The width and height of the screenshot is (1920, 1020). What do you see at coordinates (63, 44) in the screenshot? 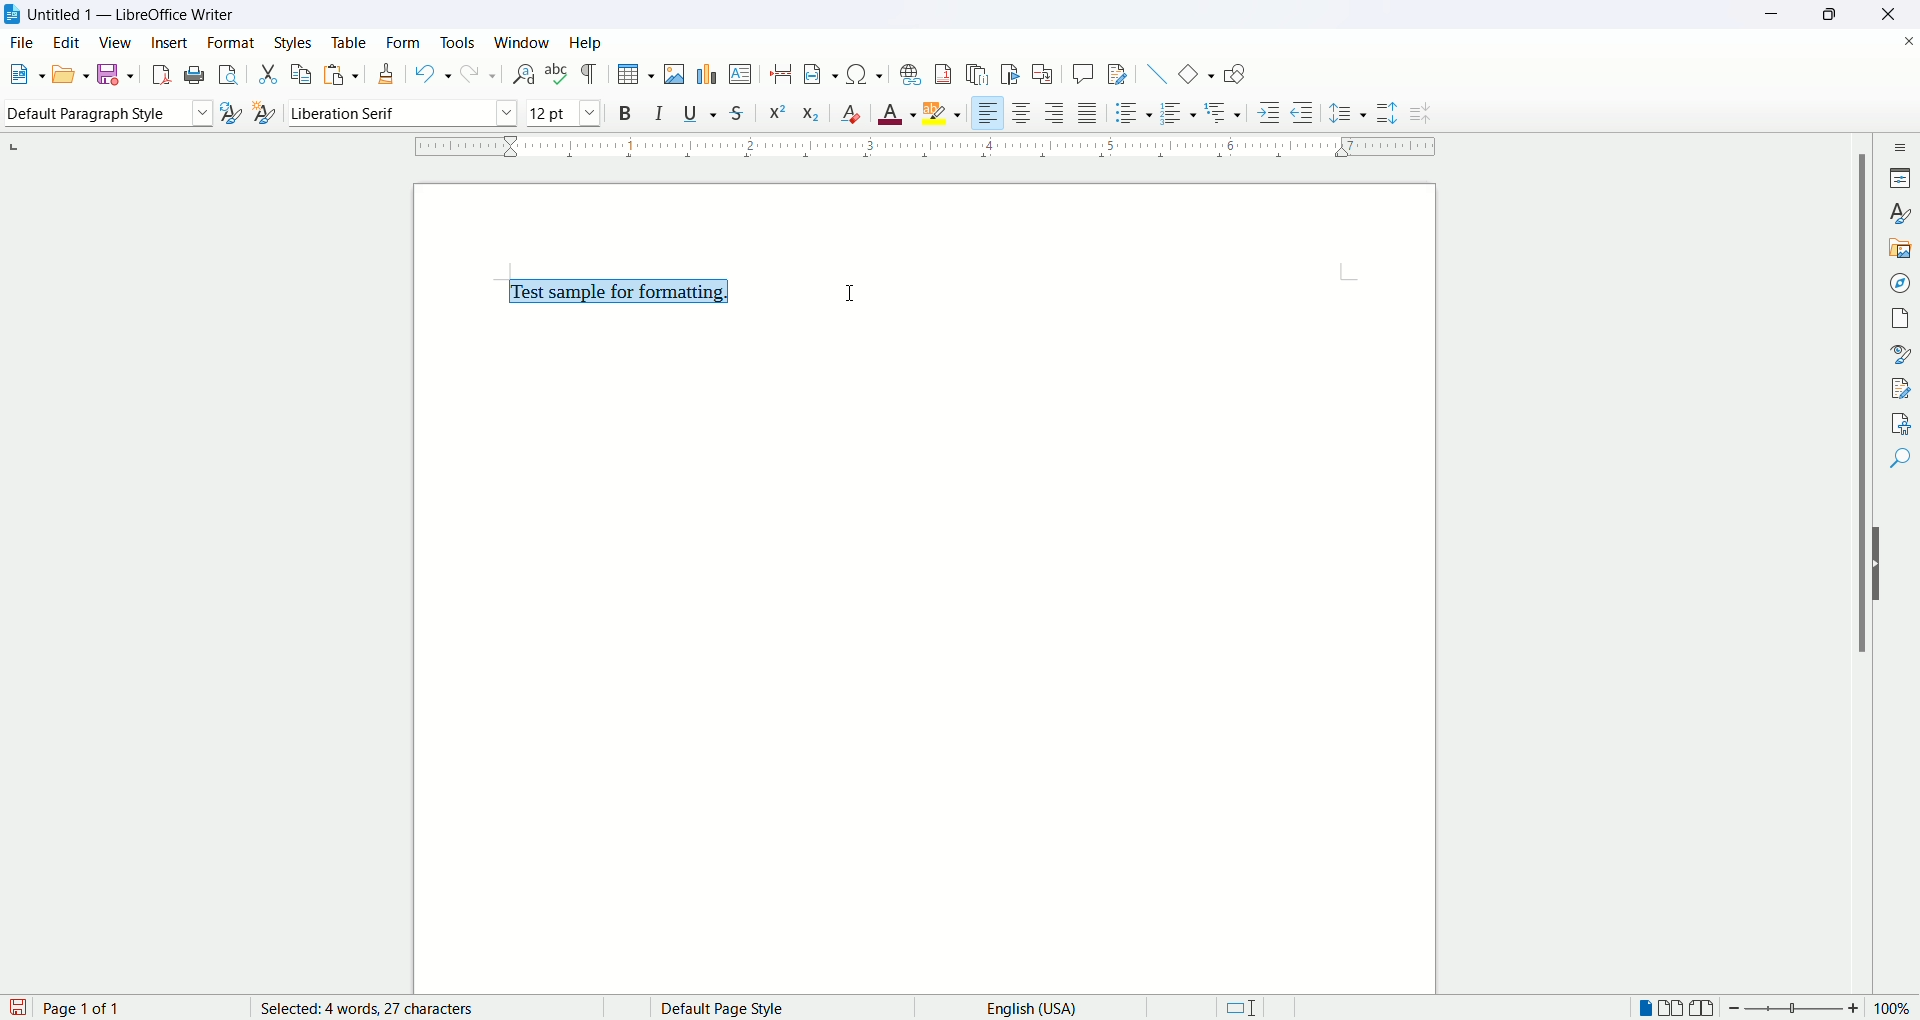
I see `edit` at bounding box center [63, 44].